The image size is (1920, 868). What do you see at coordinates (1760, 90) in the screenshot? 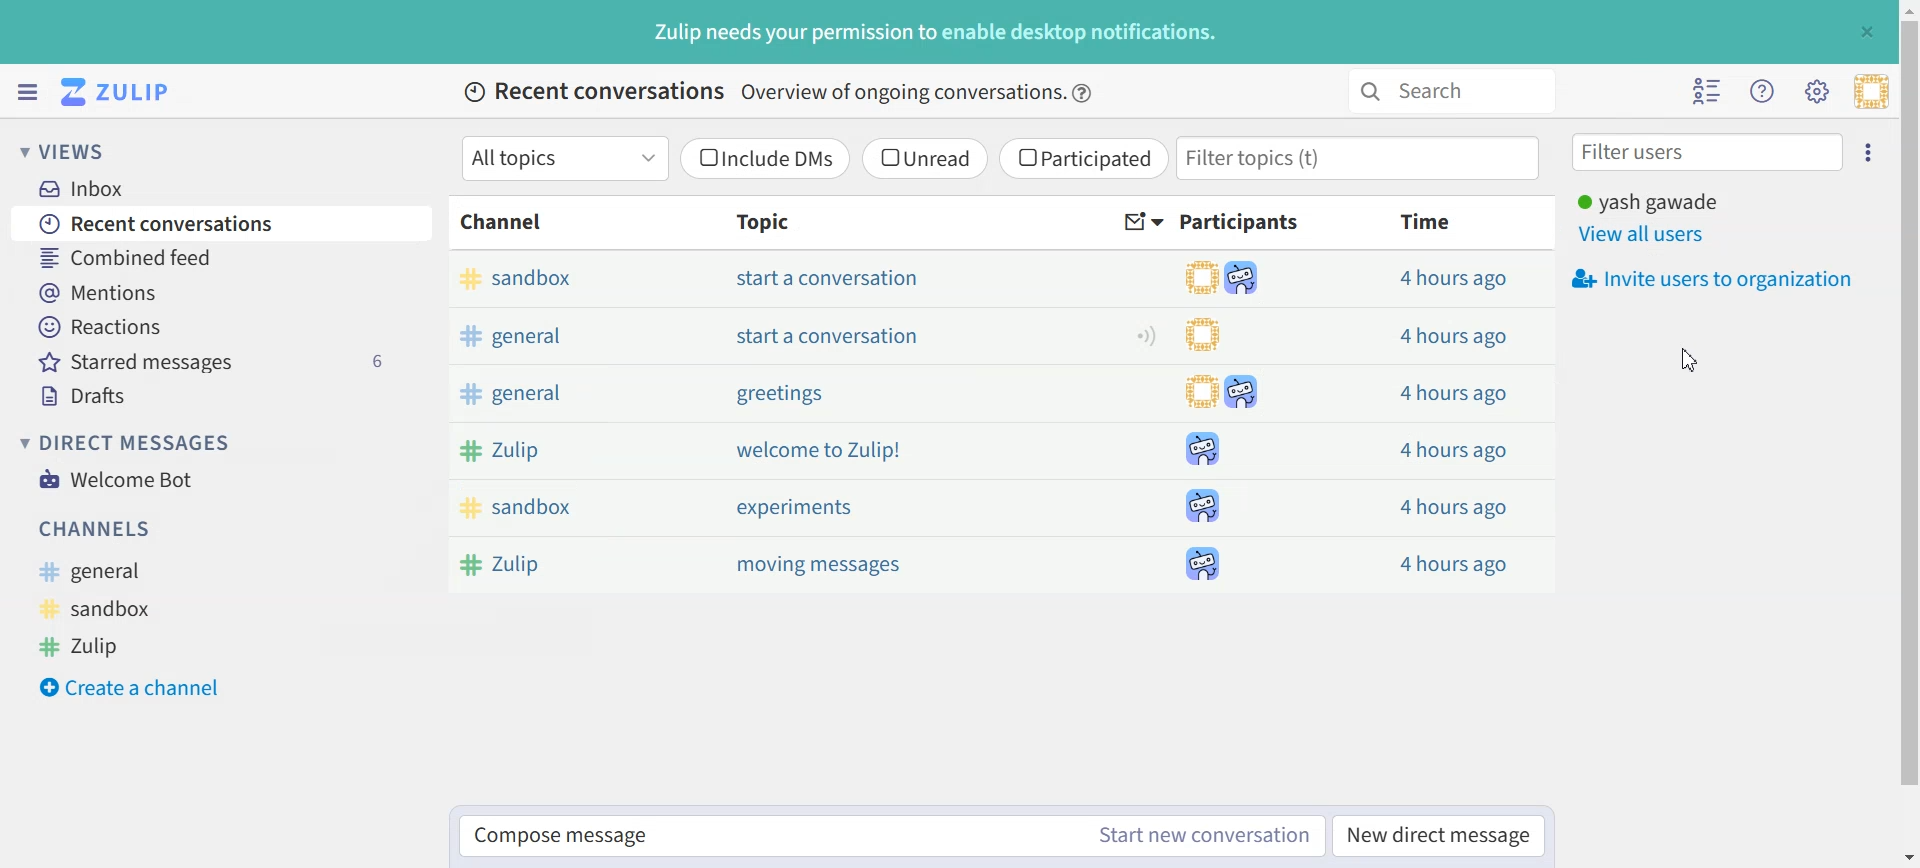
I see `Help Menu` at bounding box center [1760, 90].